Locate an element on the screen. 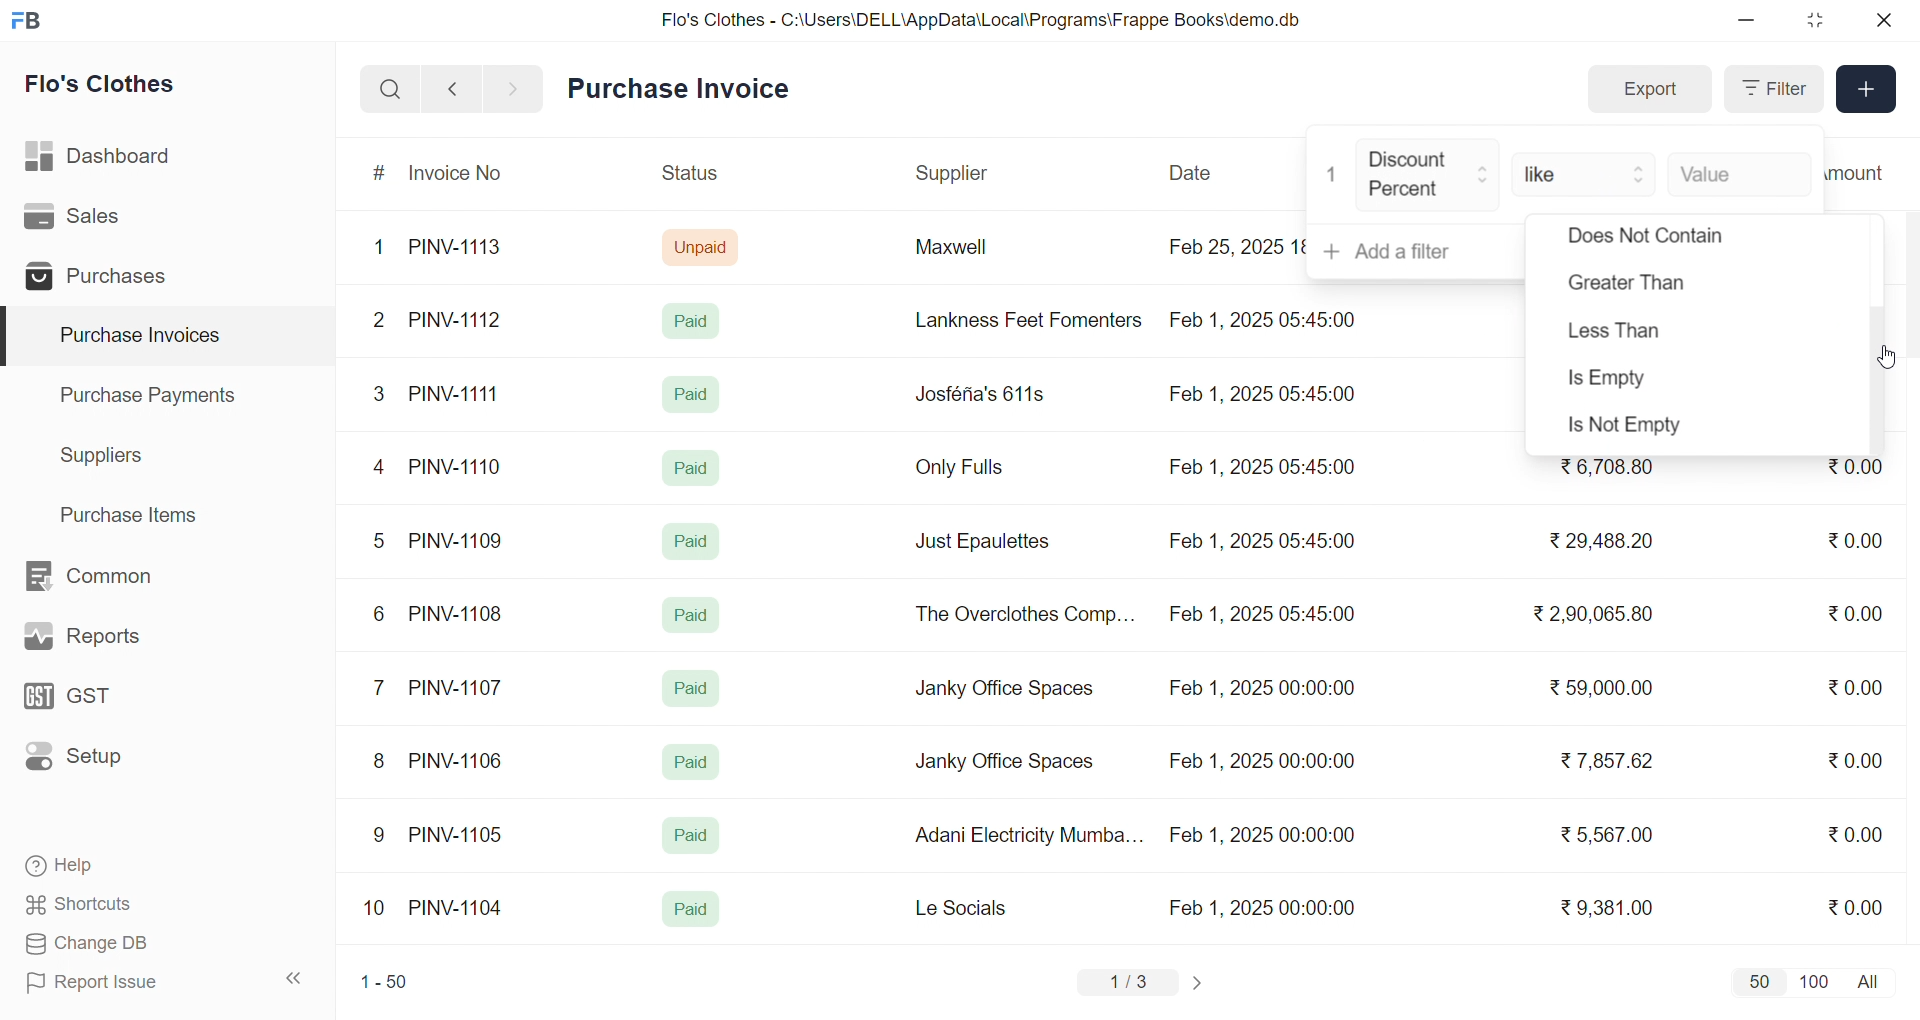 The height and width of the screenshot is (1020, 1920). PINV-1108 is located at coordinates (457, 614).